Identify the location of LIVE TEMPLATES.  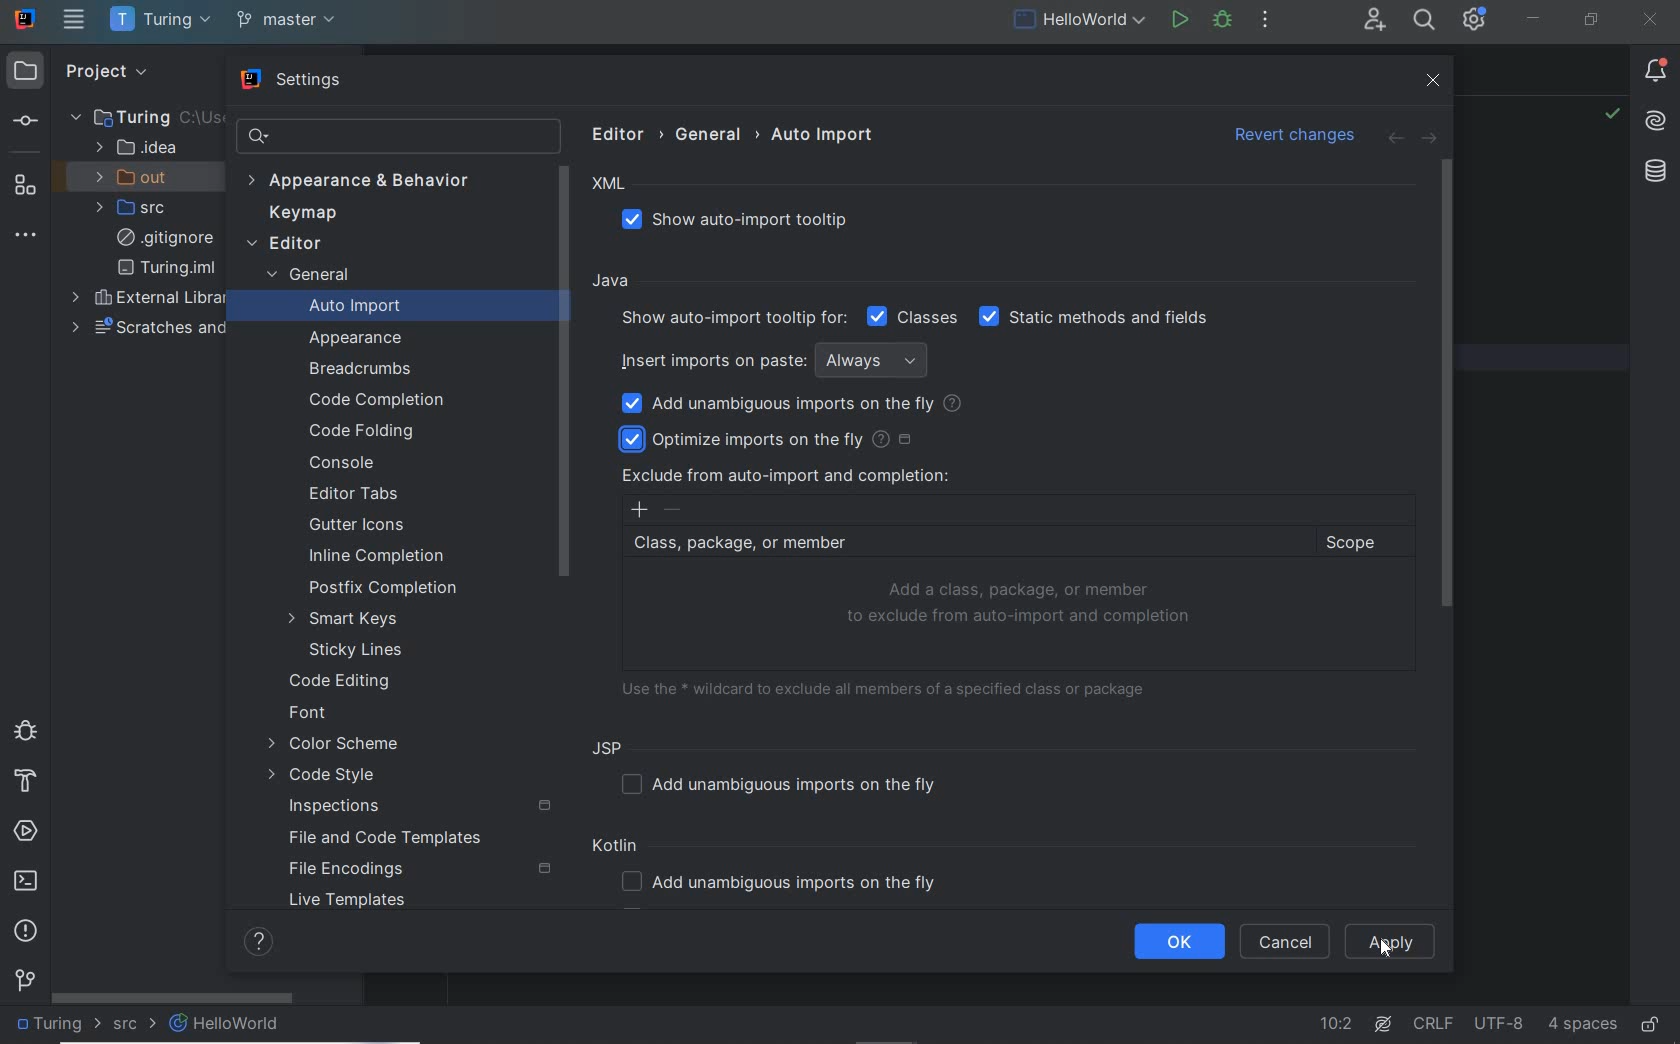
(355, 904).